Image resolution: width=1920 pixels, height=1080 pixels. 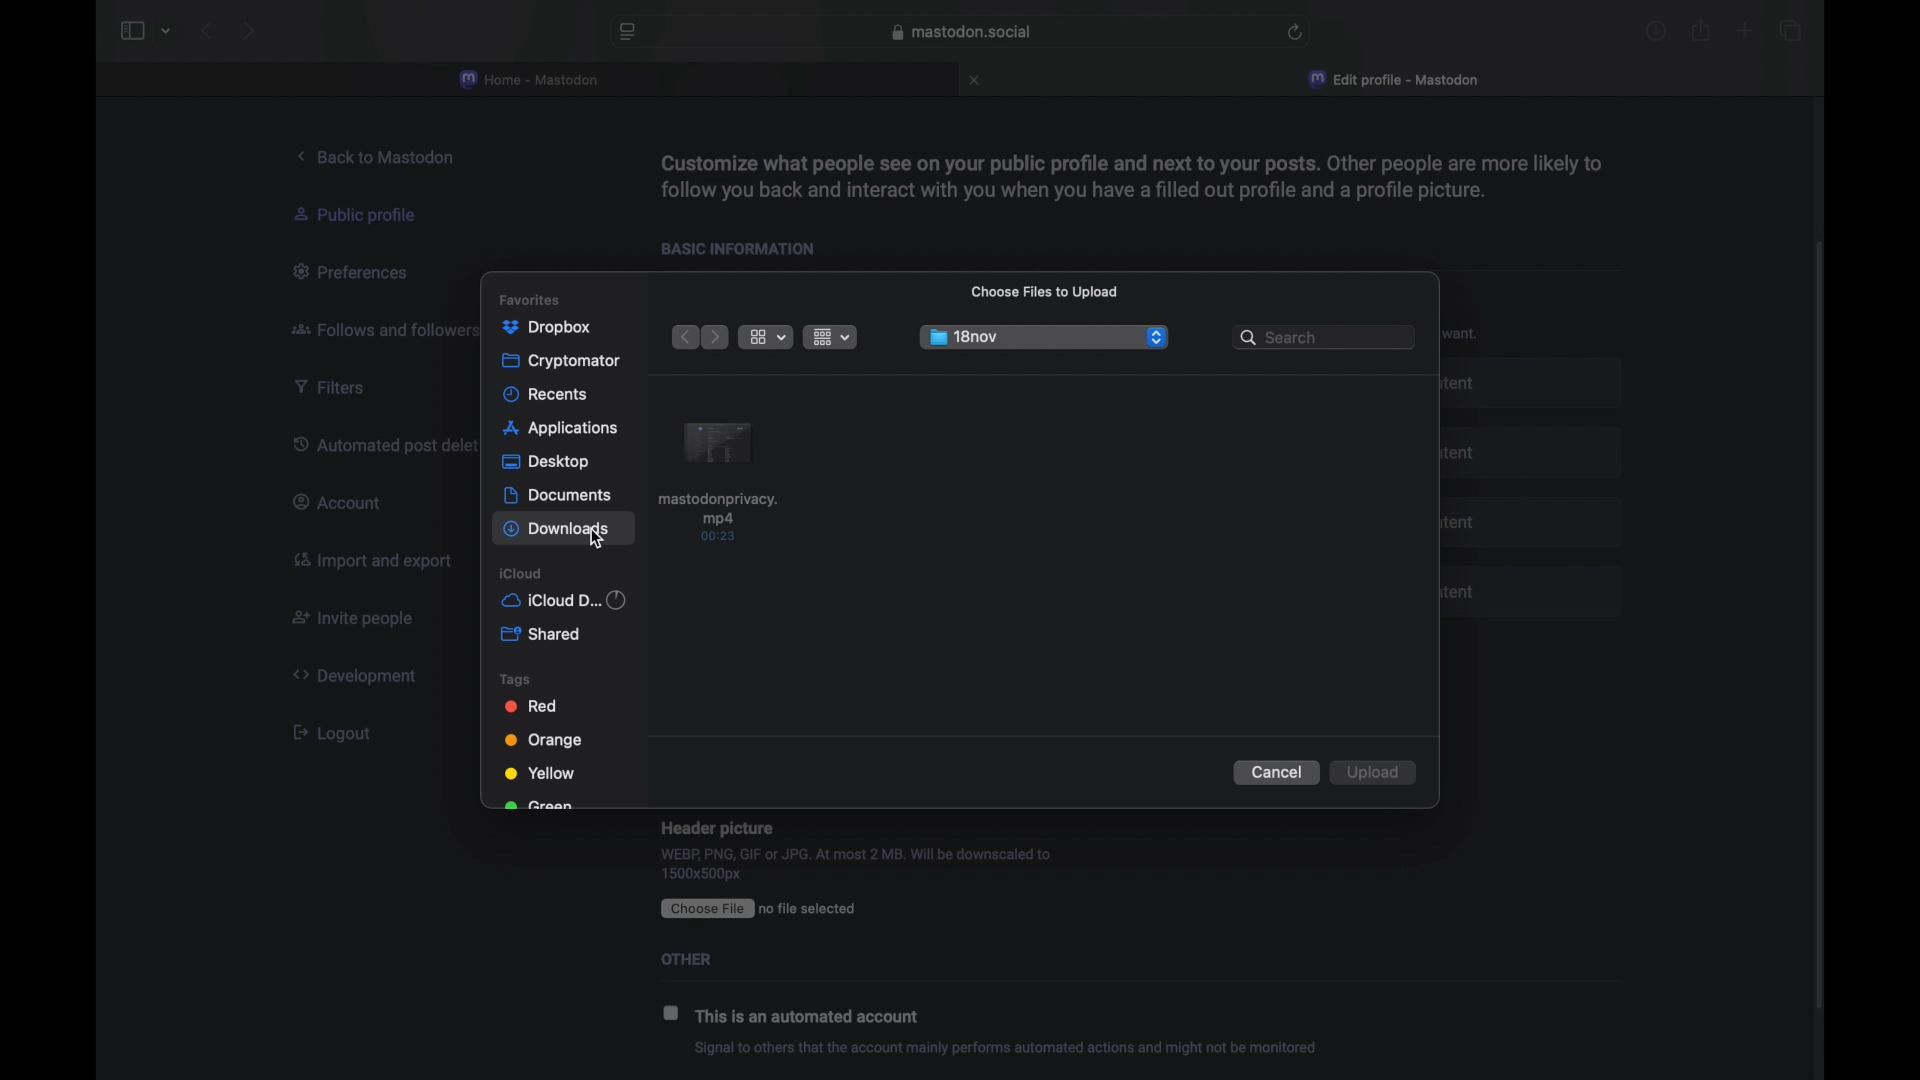 What do you see at coordinates (766, 337) in the screenshot?
I see `view options` at bounding box center [766, 337].